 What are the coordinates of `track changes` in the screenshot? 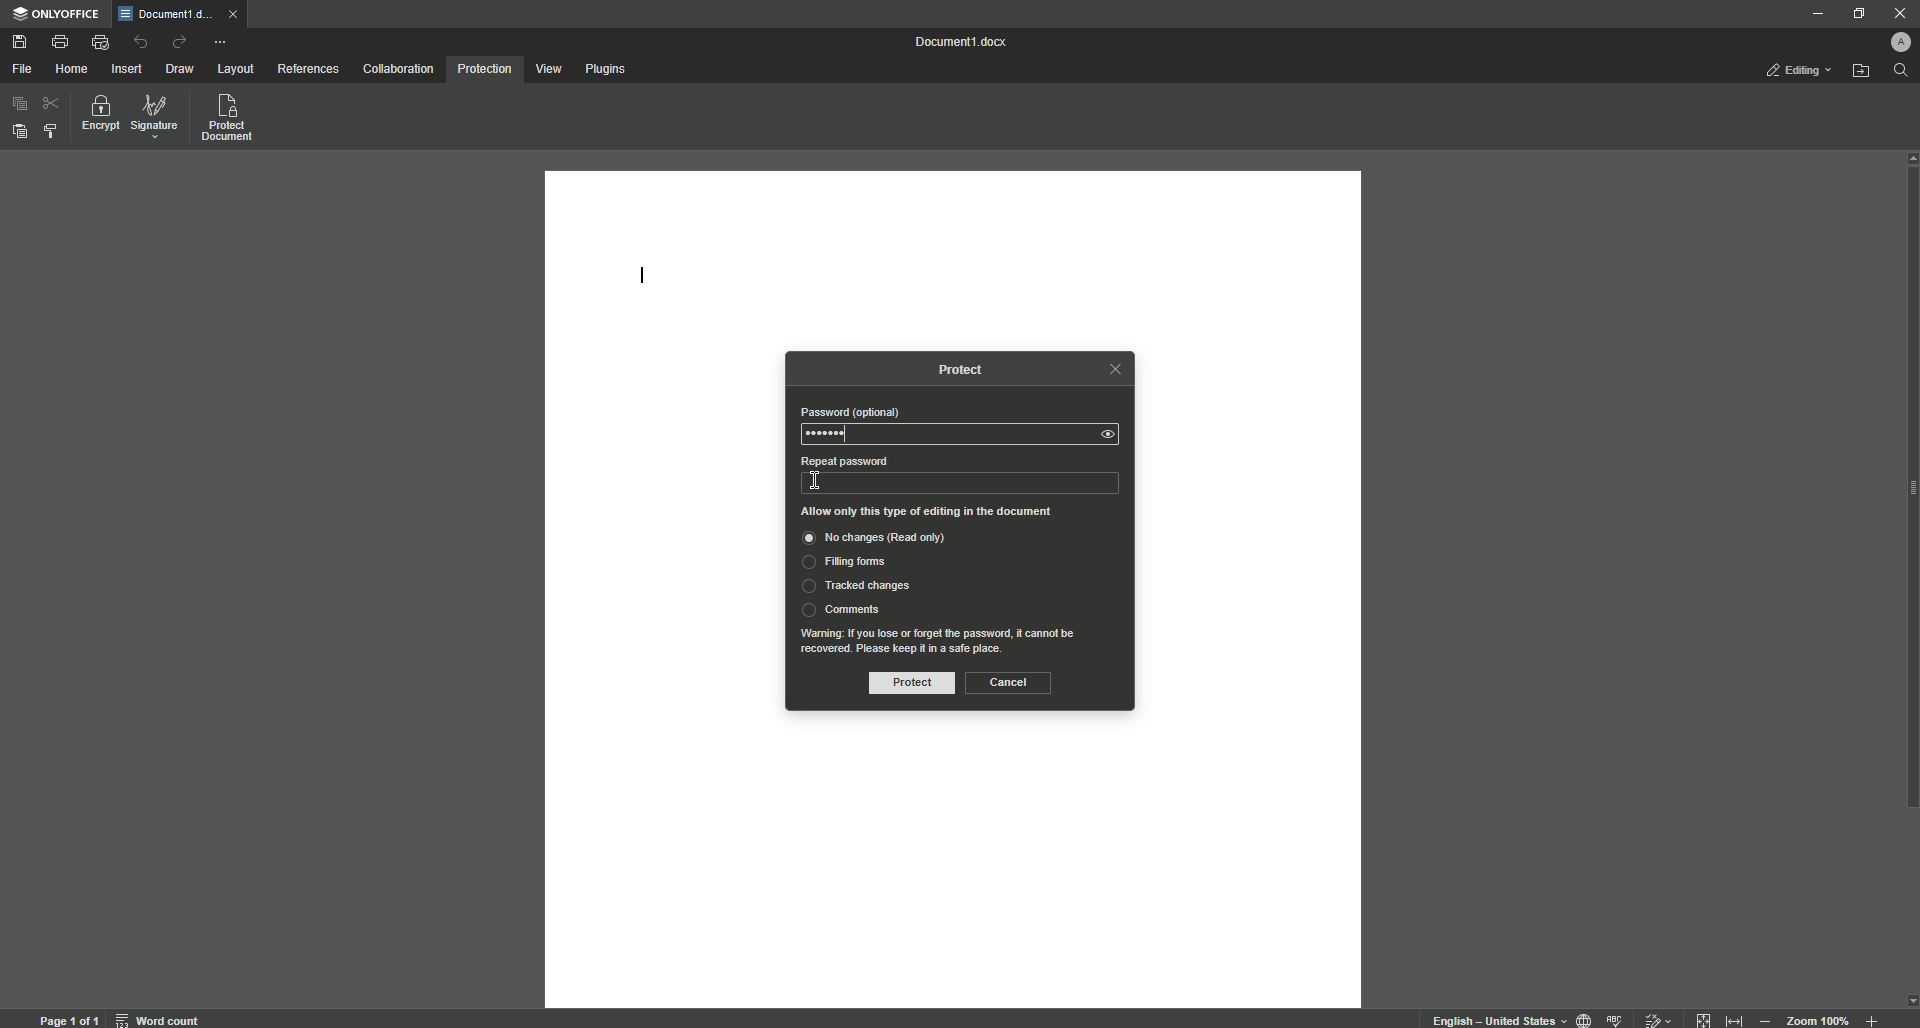 It's located at (1655, 1017).